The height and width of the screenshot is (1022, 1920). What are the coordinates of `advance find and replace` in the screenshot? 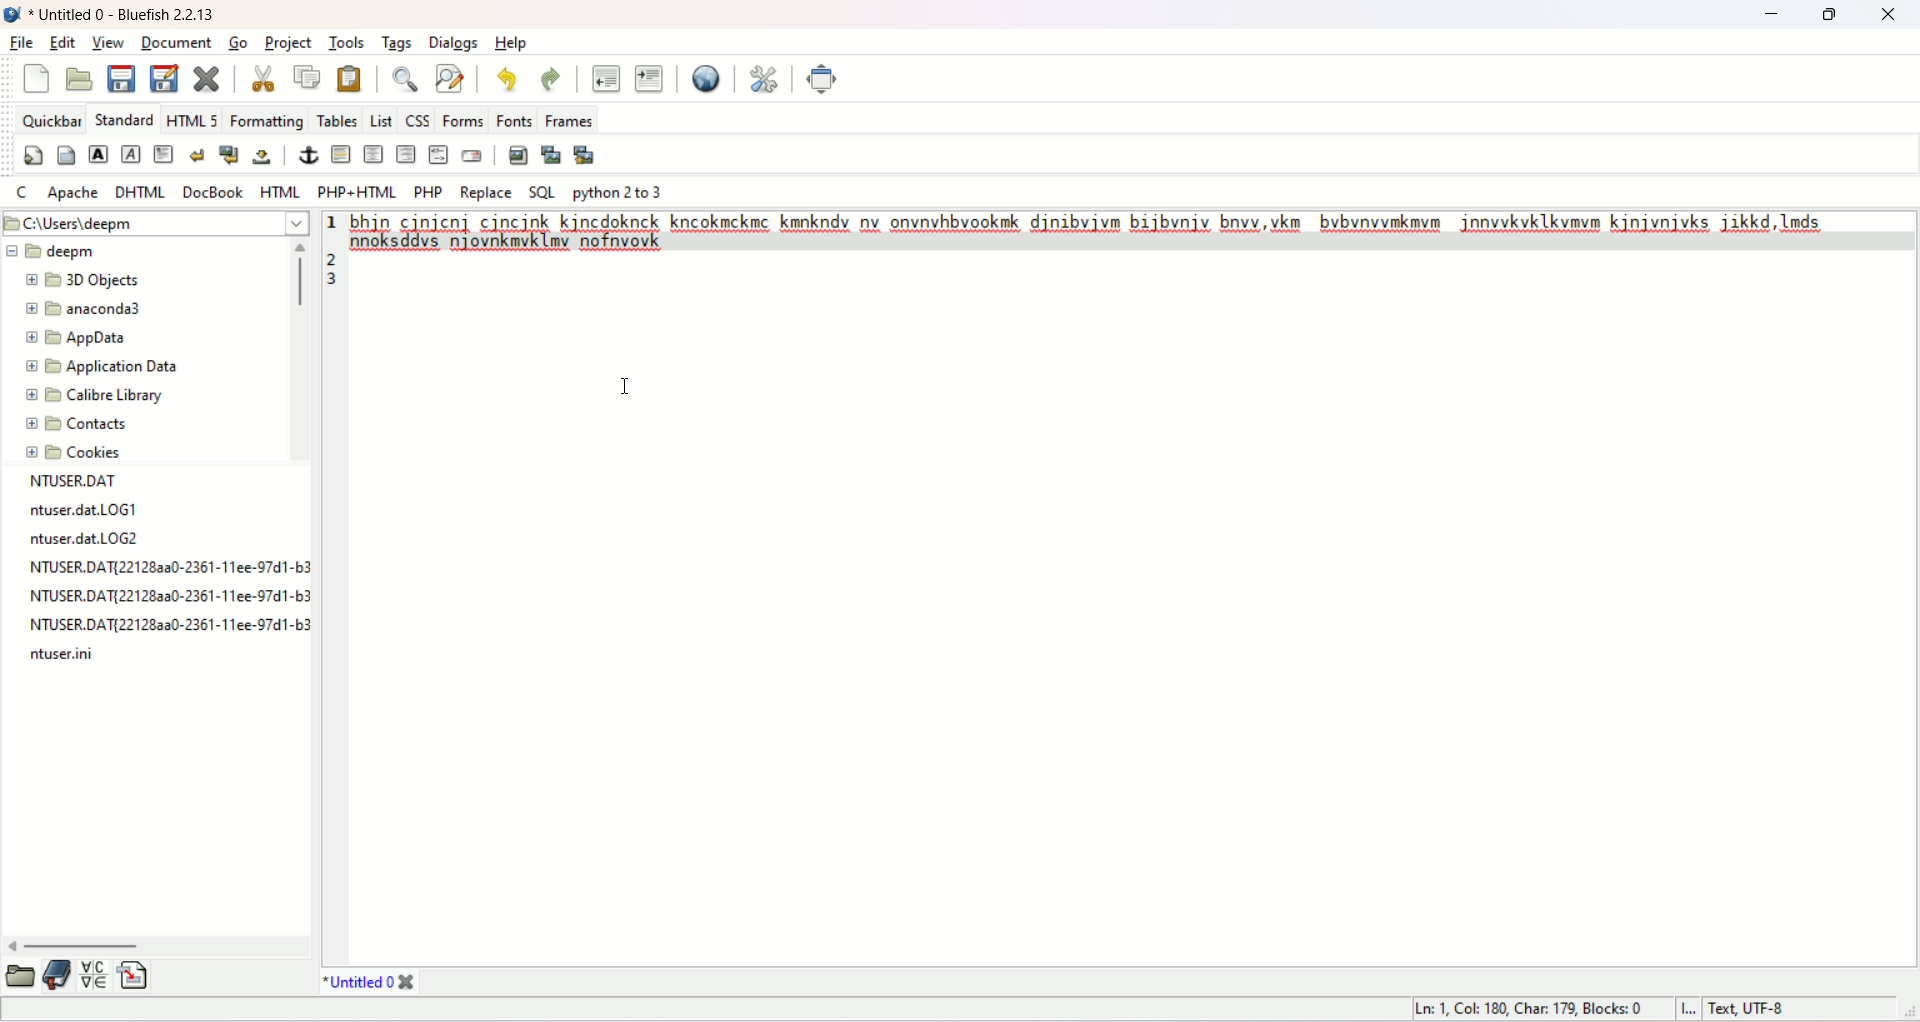 It's located at (451, 81).